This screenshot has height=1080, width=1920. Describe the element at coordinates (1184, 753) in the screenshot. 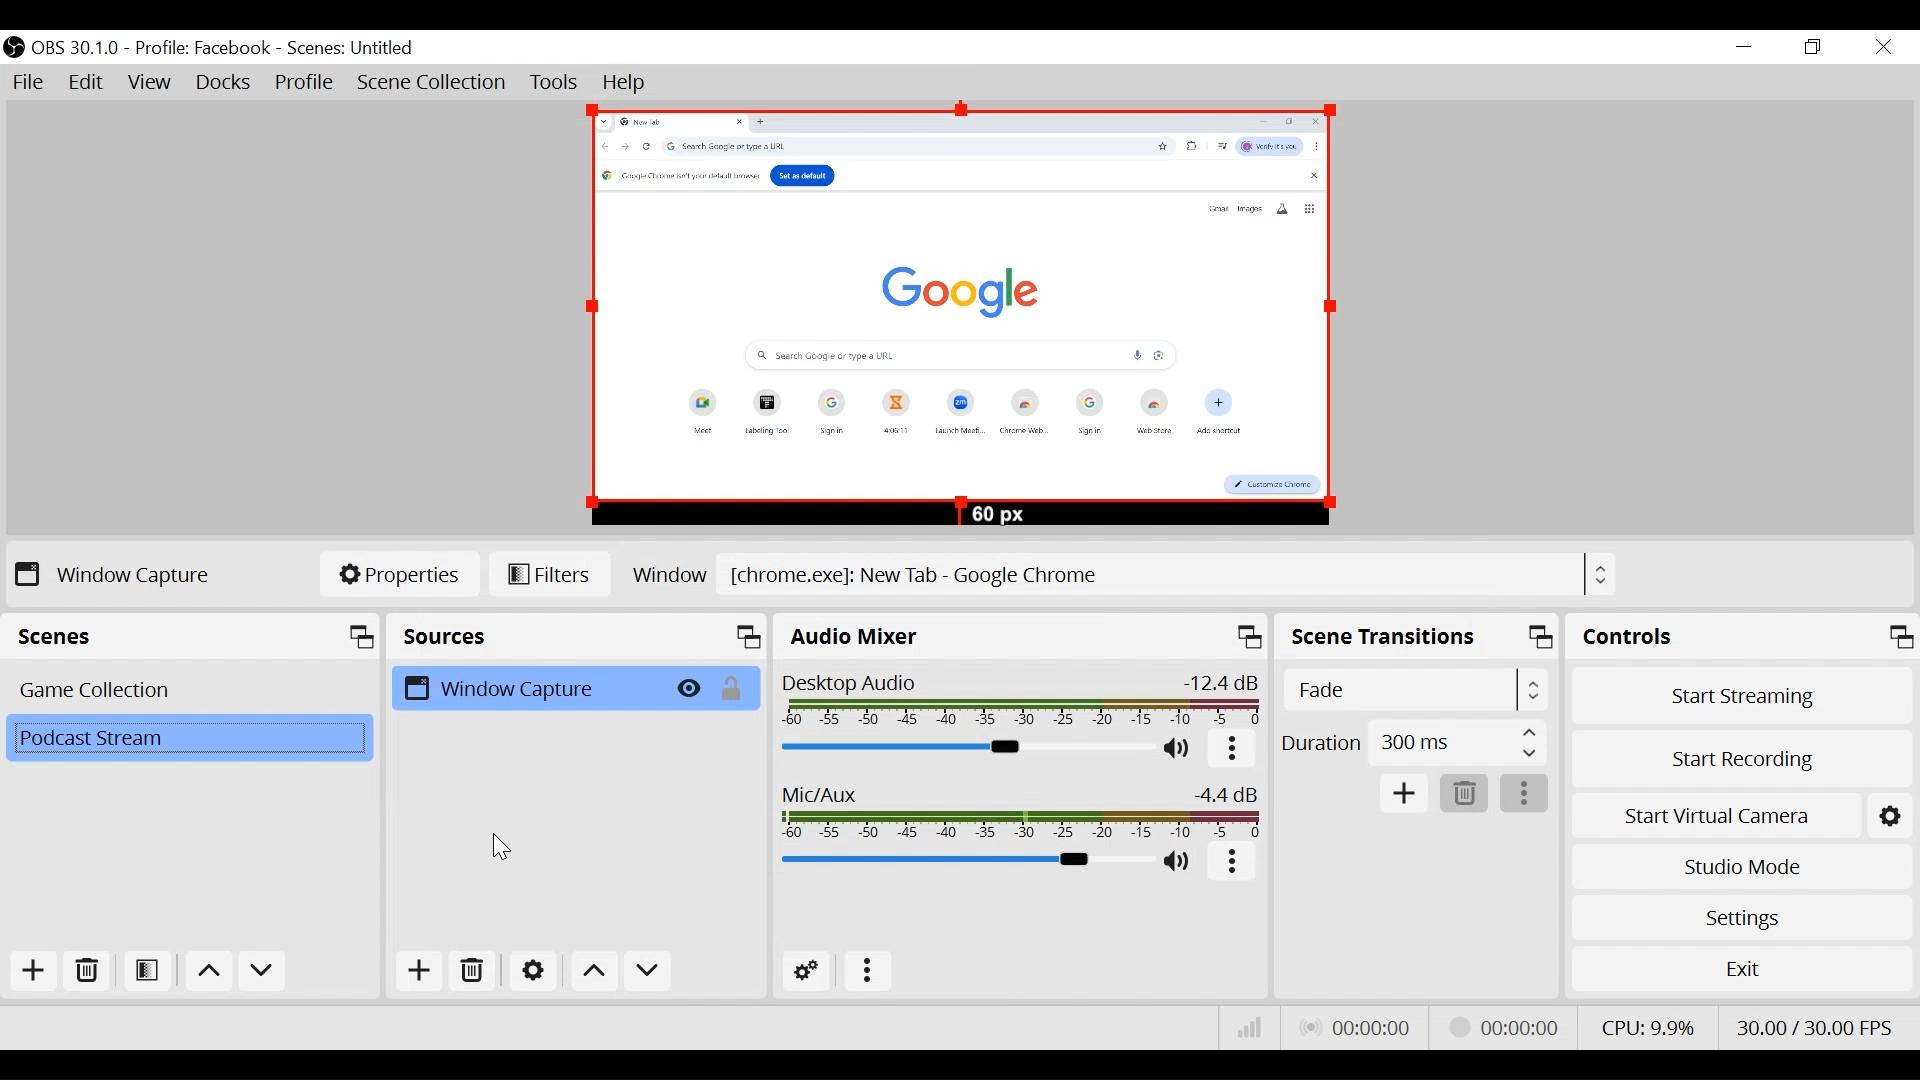

I see `(un)mute` at that location.